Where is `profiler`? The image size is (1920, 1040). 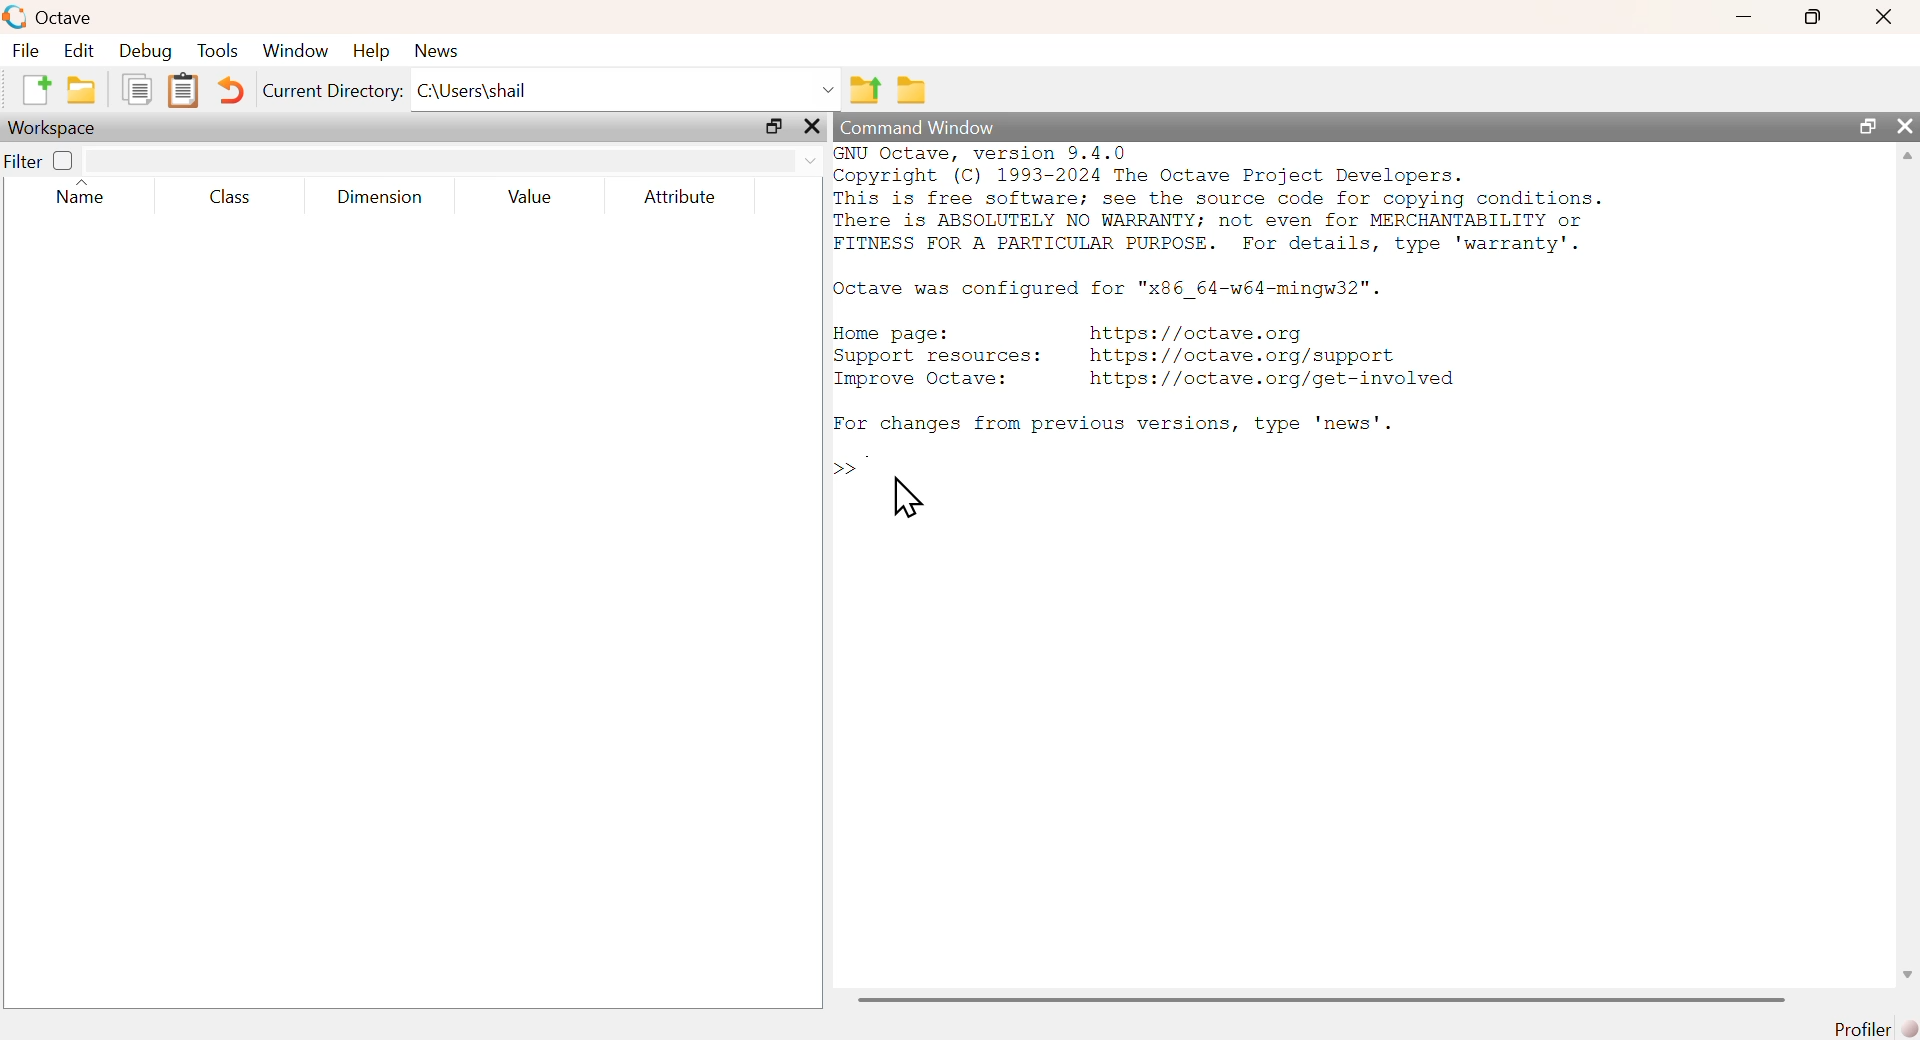
profiler is located at coordinates (1871, 1029).